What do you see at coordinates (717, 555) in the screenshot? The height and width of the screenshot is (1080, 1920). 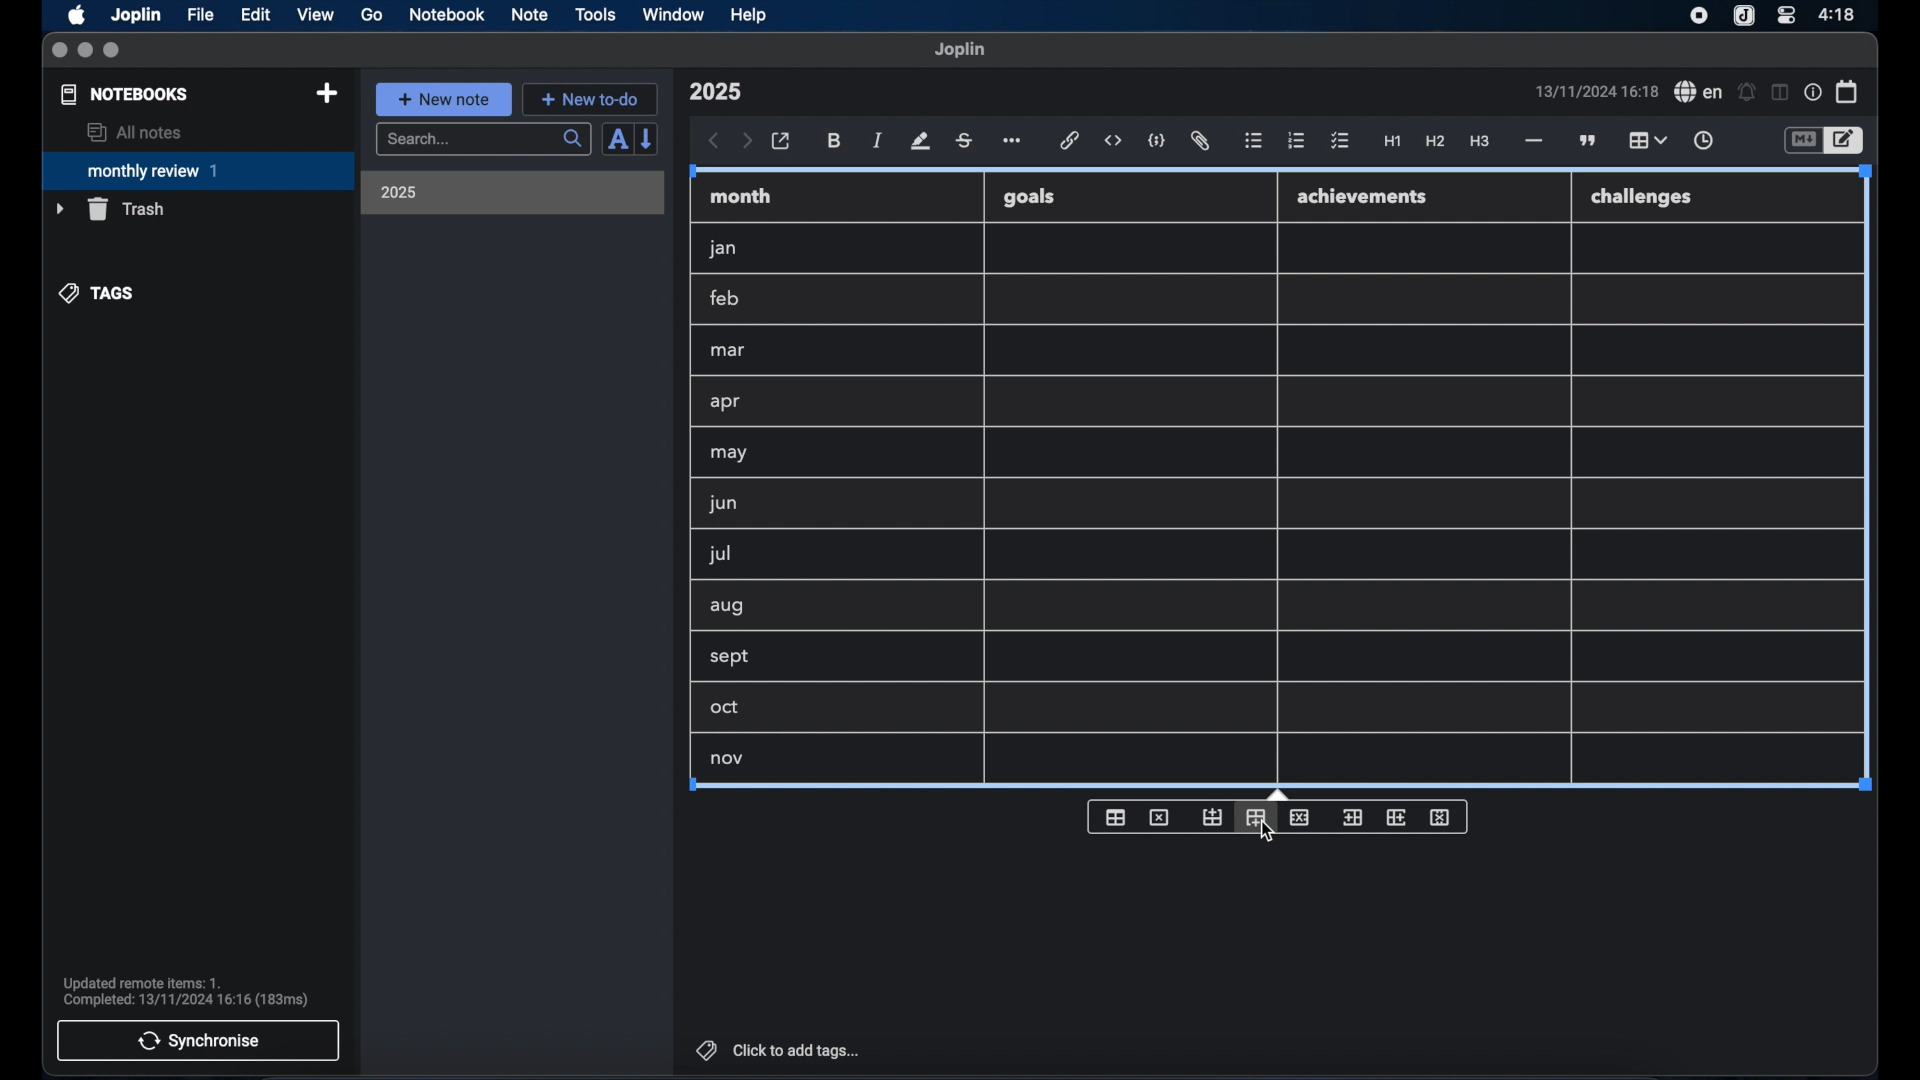 I see `jul` at bounding box center [717, 555].